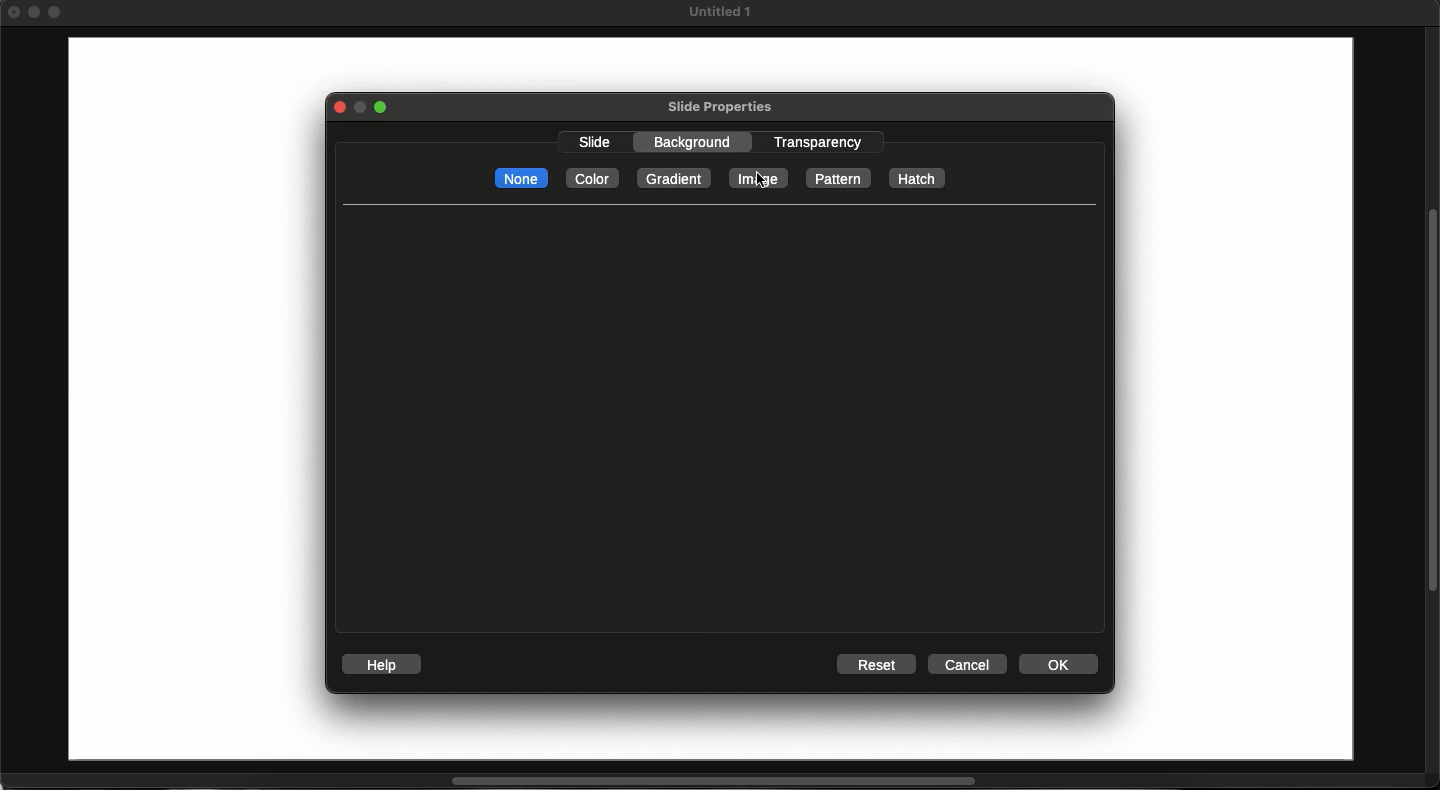 The height and width of the screenshot is (790, 1440). Describe the element at coordinates (762, 179) in the screenshot. I see `cursor` at that location.